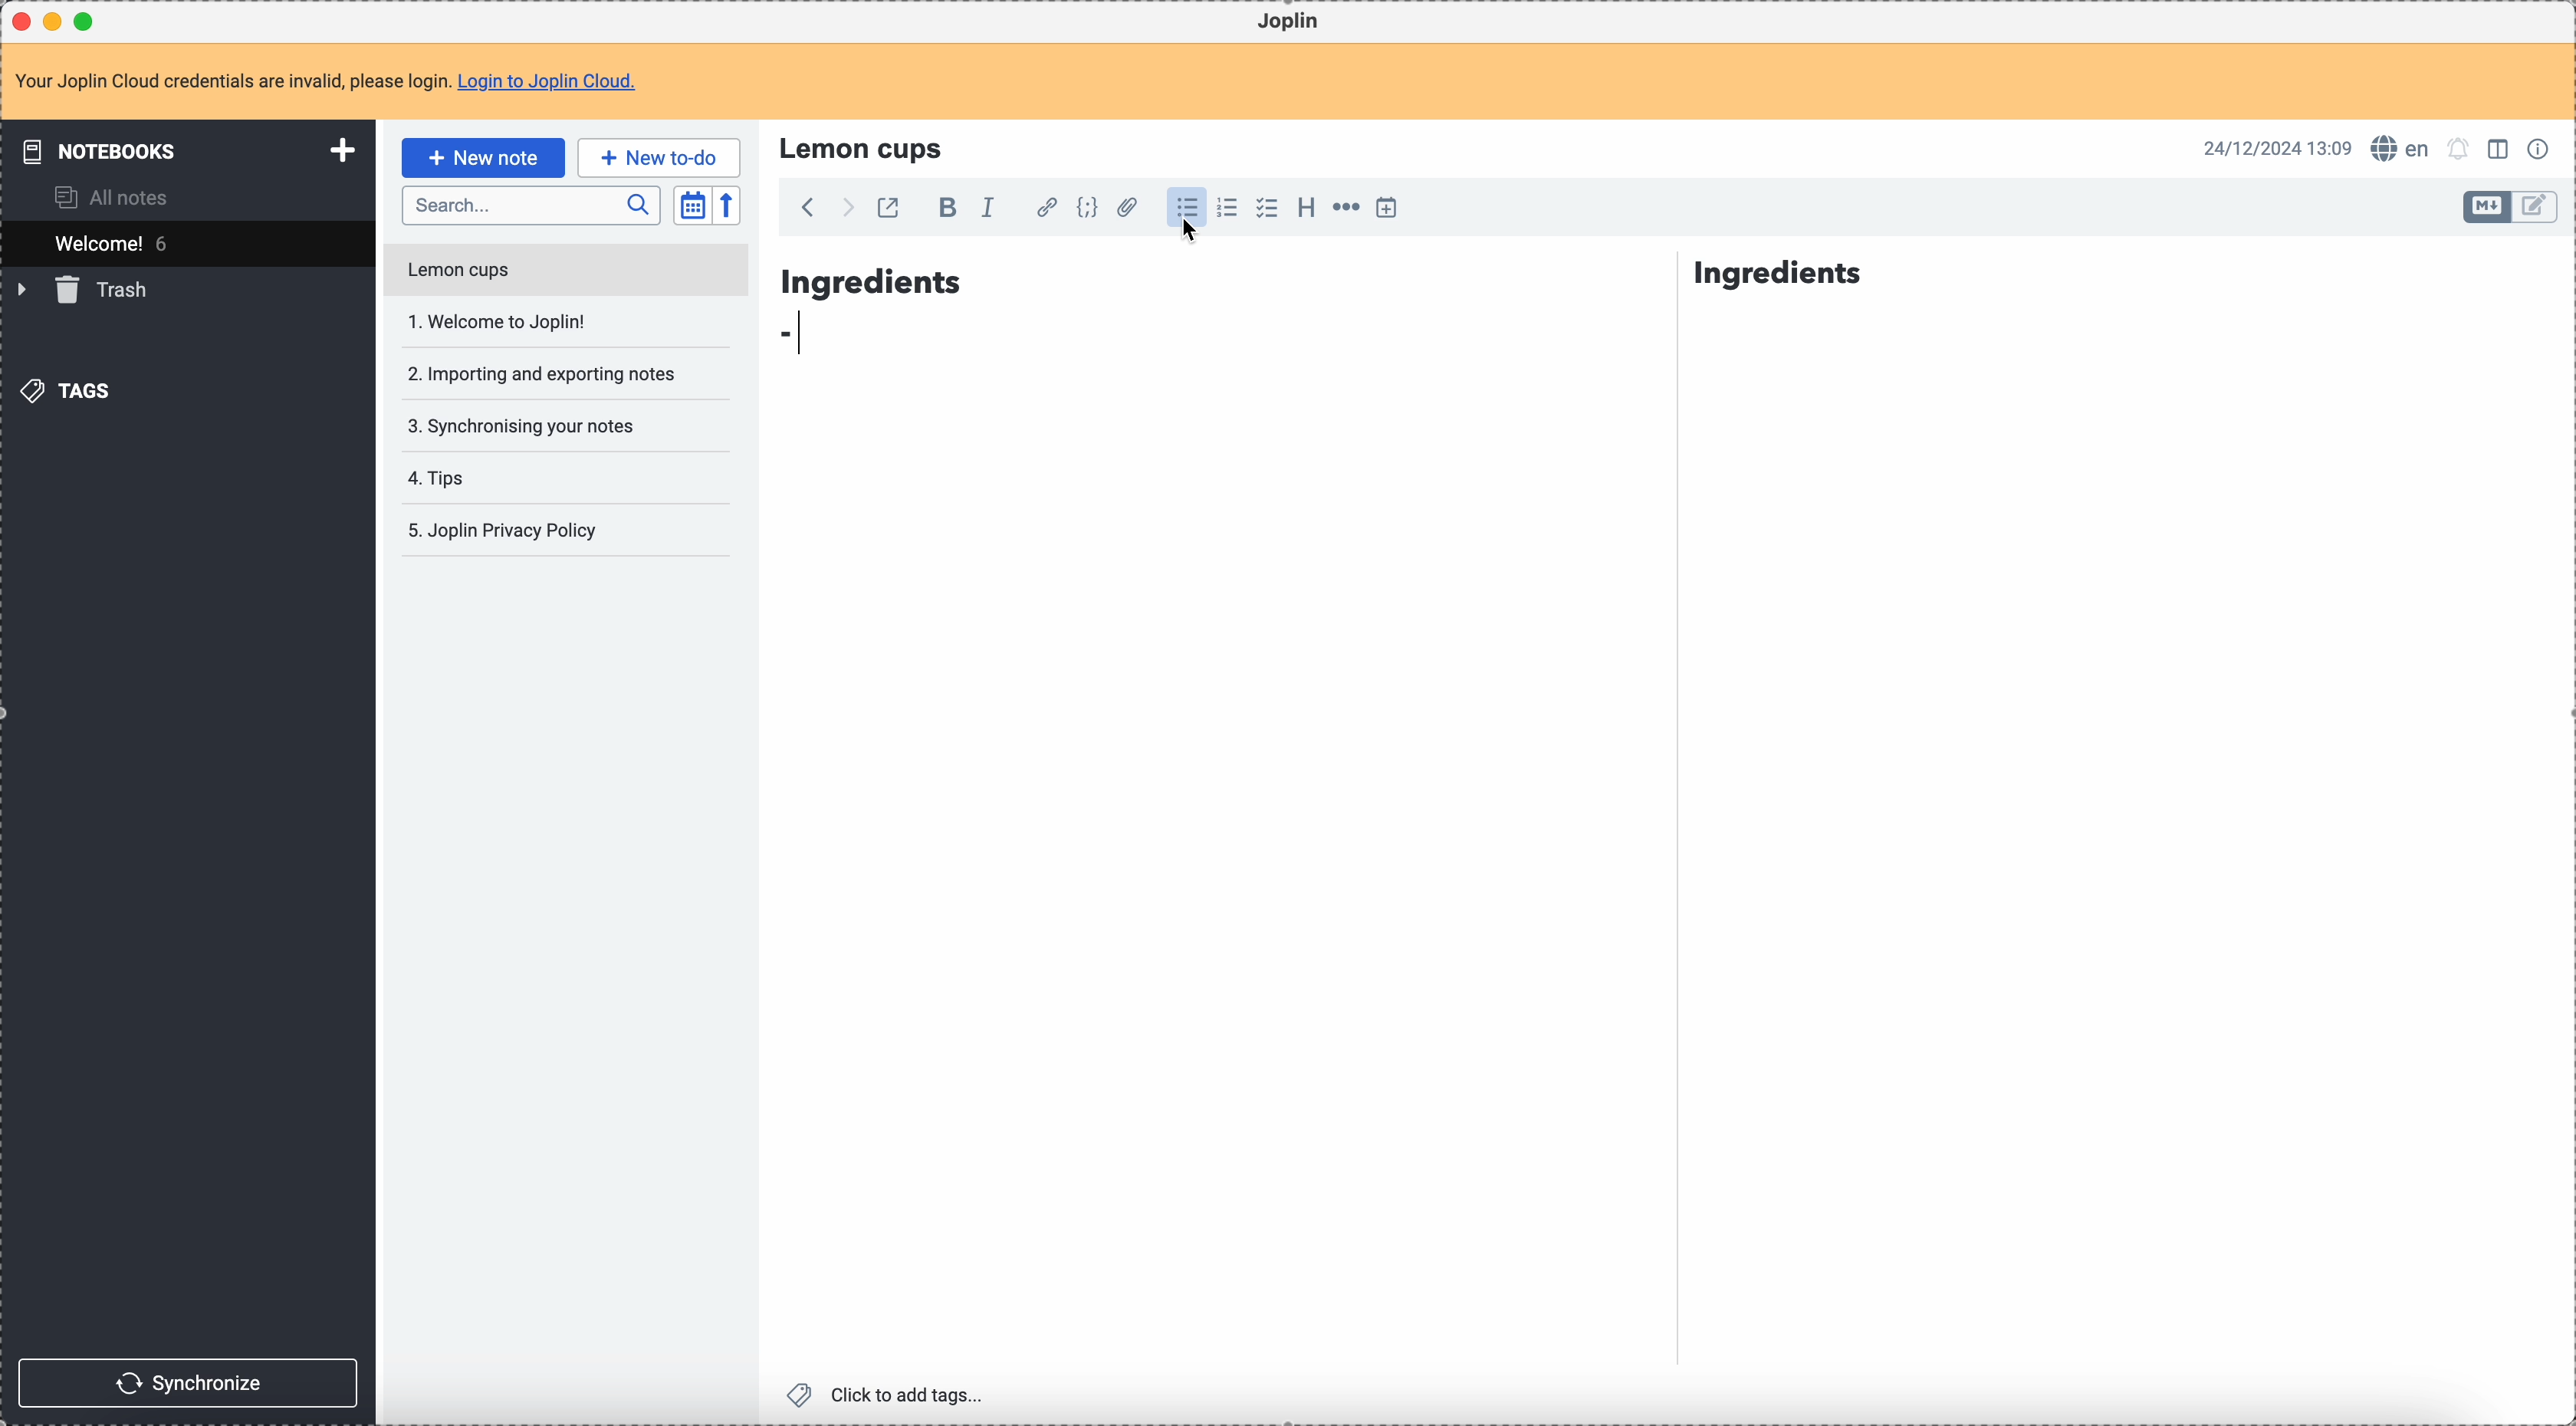 The image size is (2576, 1426). What do you see at coordinates (482, 157) in the screenshot?
I see `click on new note` at bounding box center [482, 157].